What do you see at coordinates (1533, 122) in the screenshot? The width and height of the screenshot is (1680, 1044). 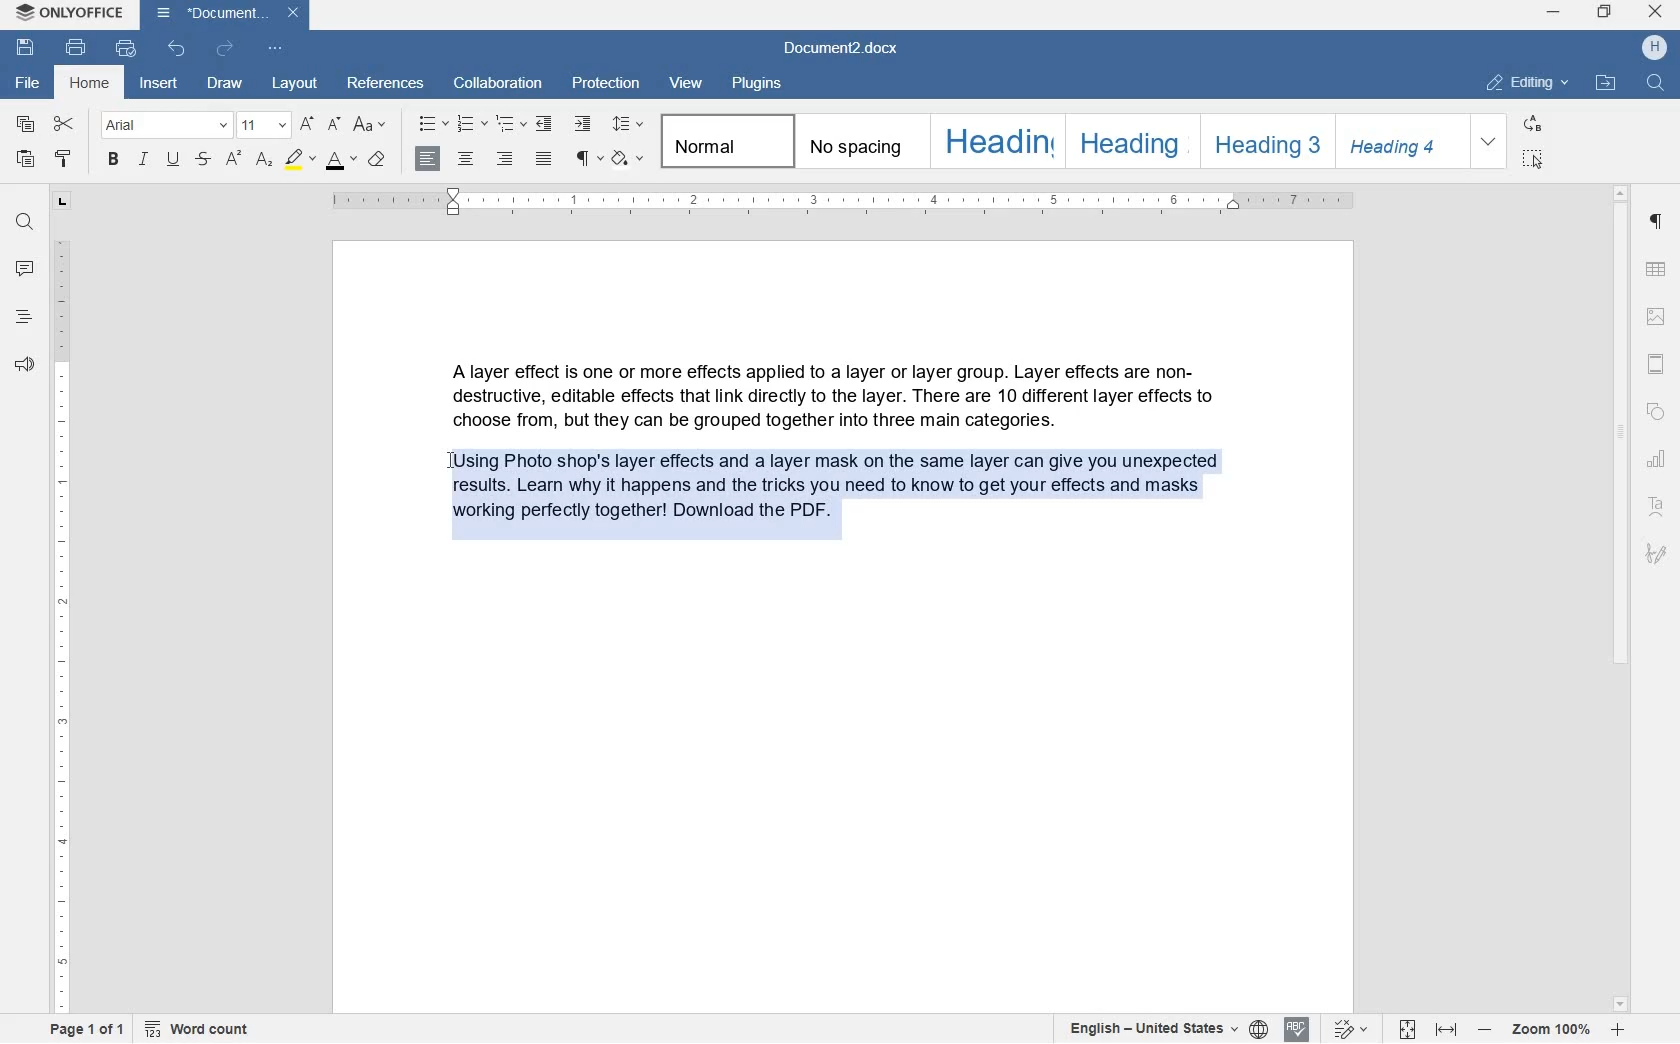 I see `REPLACE` at bounding box center [1533, 122].